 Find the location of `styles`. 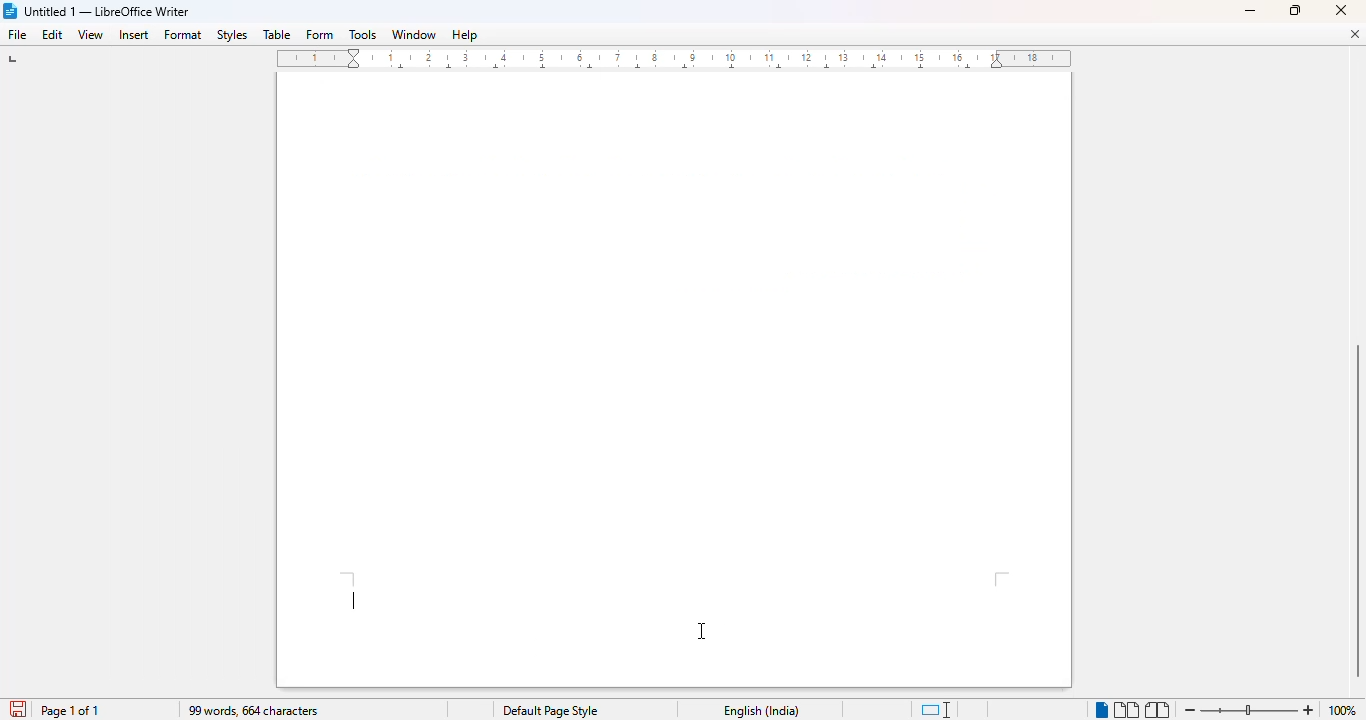

styles is located at coordinates (231, 35).